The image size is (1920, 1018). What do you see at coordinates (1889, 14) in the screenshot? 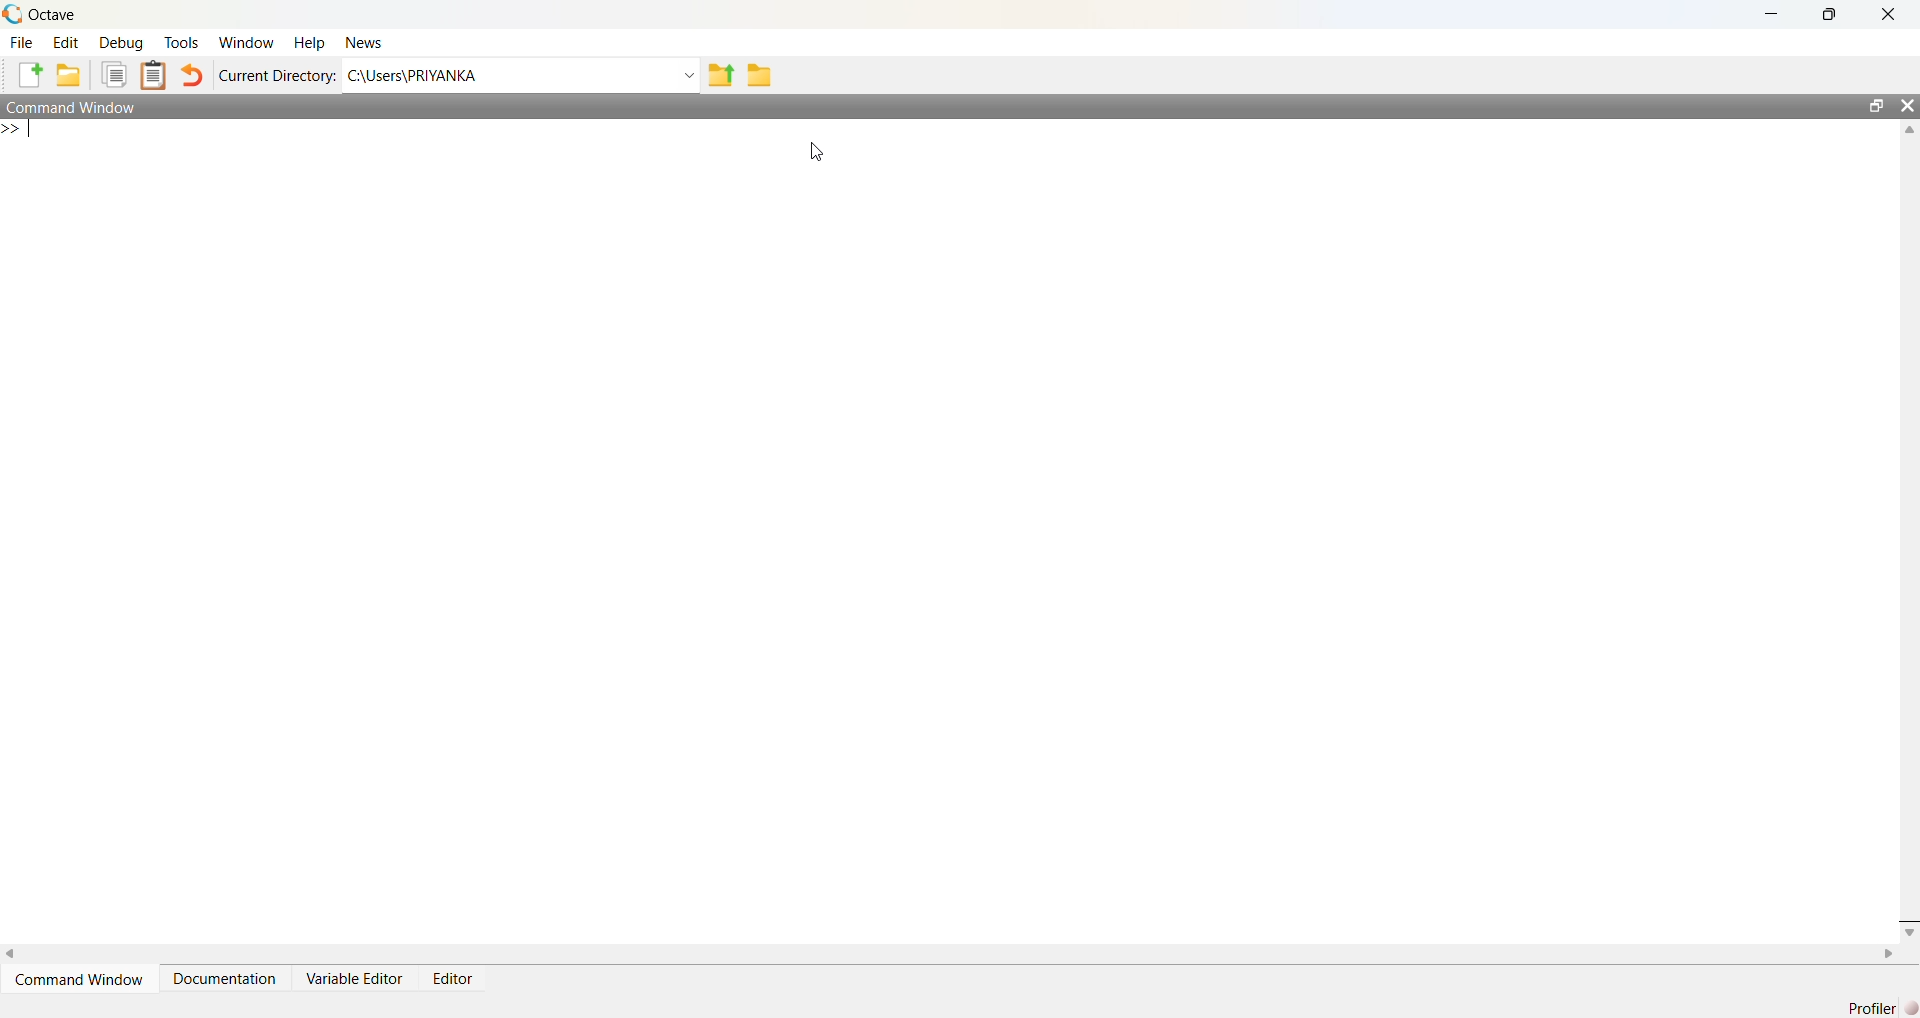
I see `close` at bounding box center [1889, 14].